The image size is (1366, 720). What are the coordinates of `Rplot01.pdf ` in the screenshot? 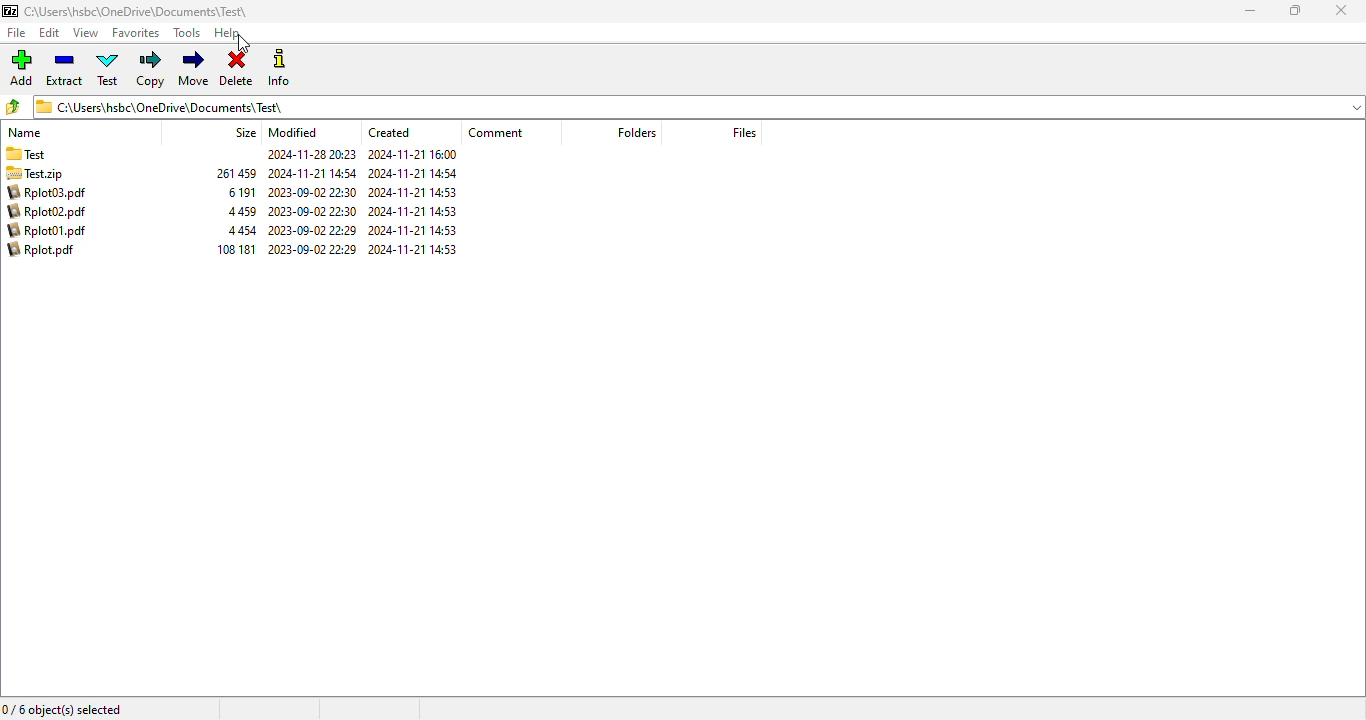 It's located at (48, 230).